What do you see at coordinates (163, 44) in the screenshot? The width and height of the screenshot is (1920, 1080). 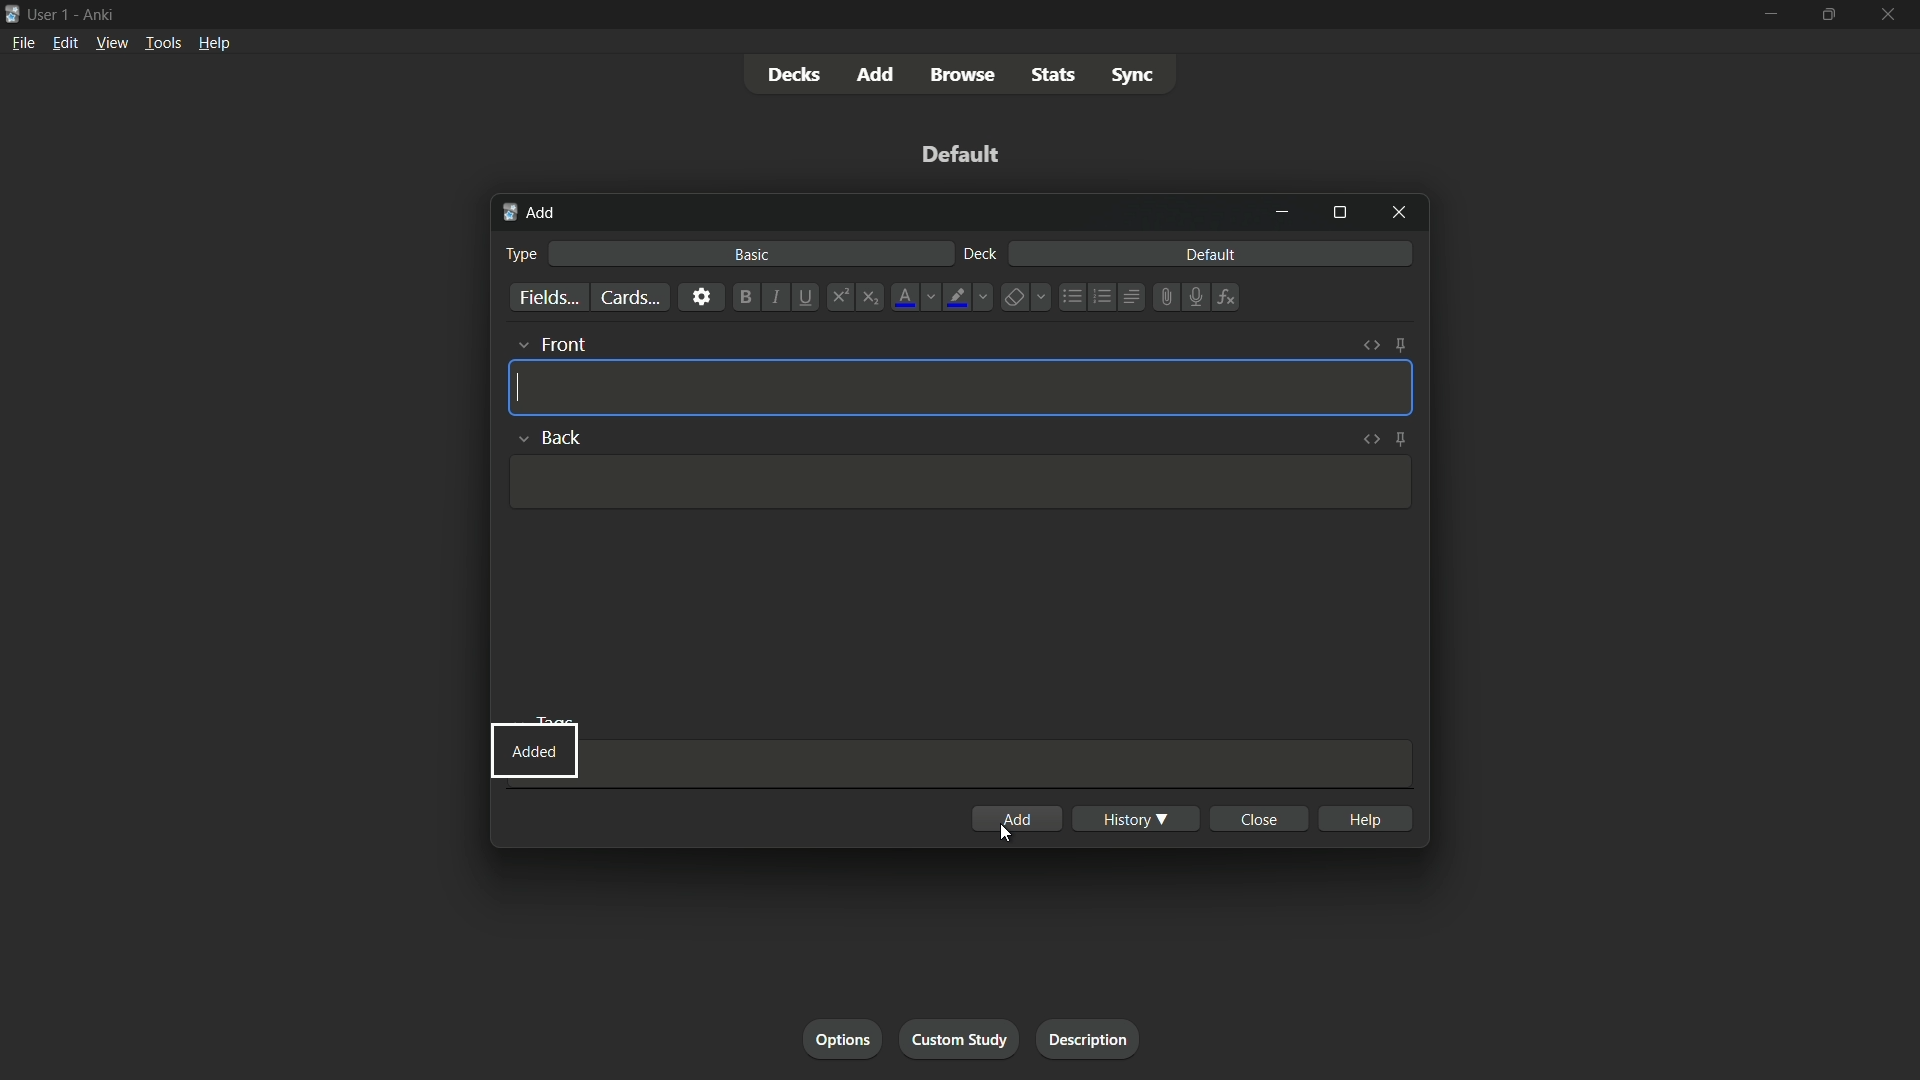 I see `tools menu` at bounding box center [163, 44].